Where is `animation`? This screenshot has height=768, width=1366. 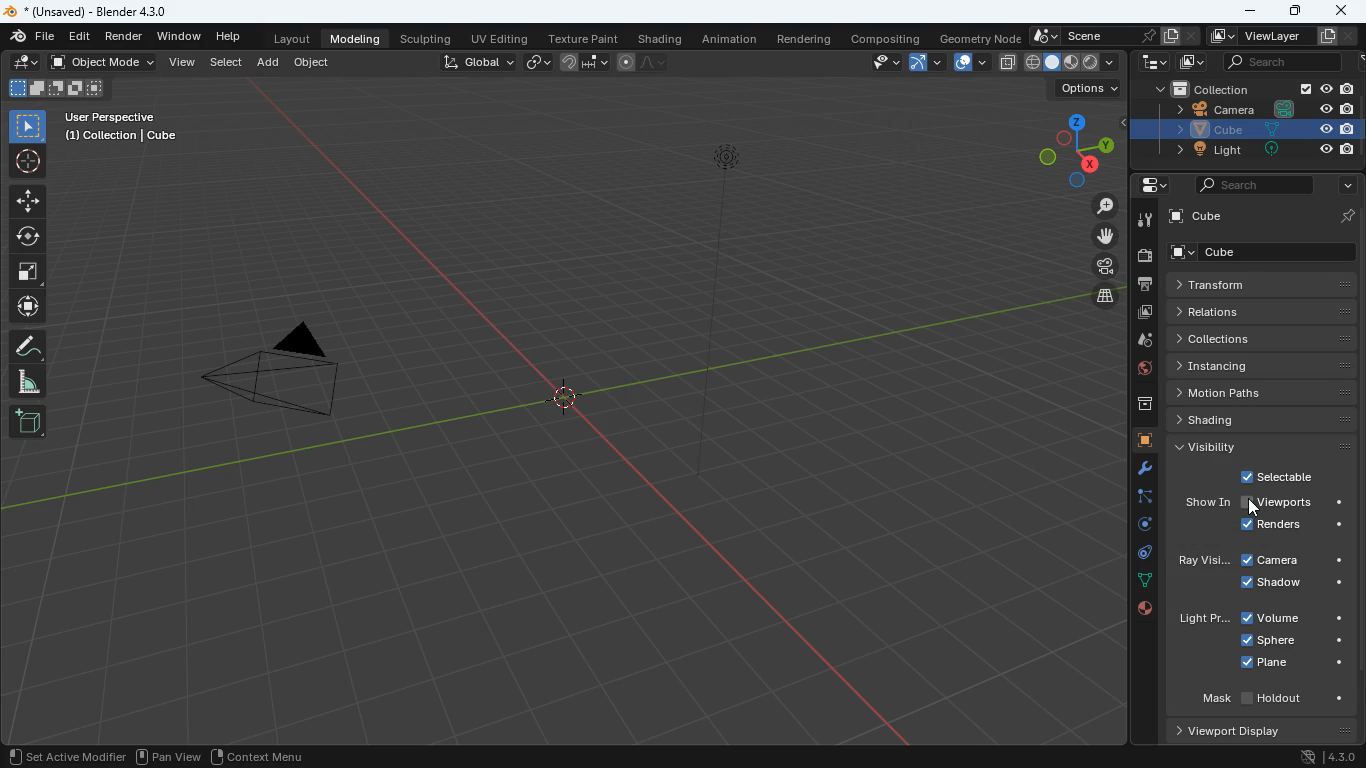
animation is located at coordinates (733, 39).